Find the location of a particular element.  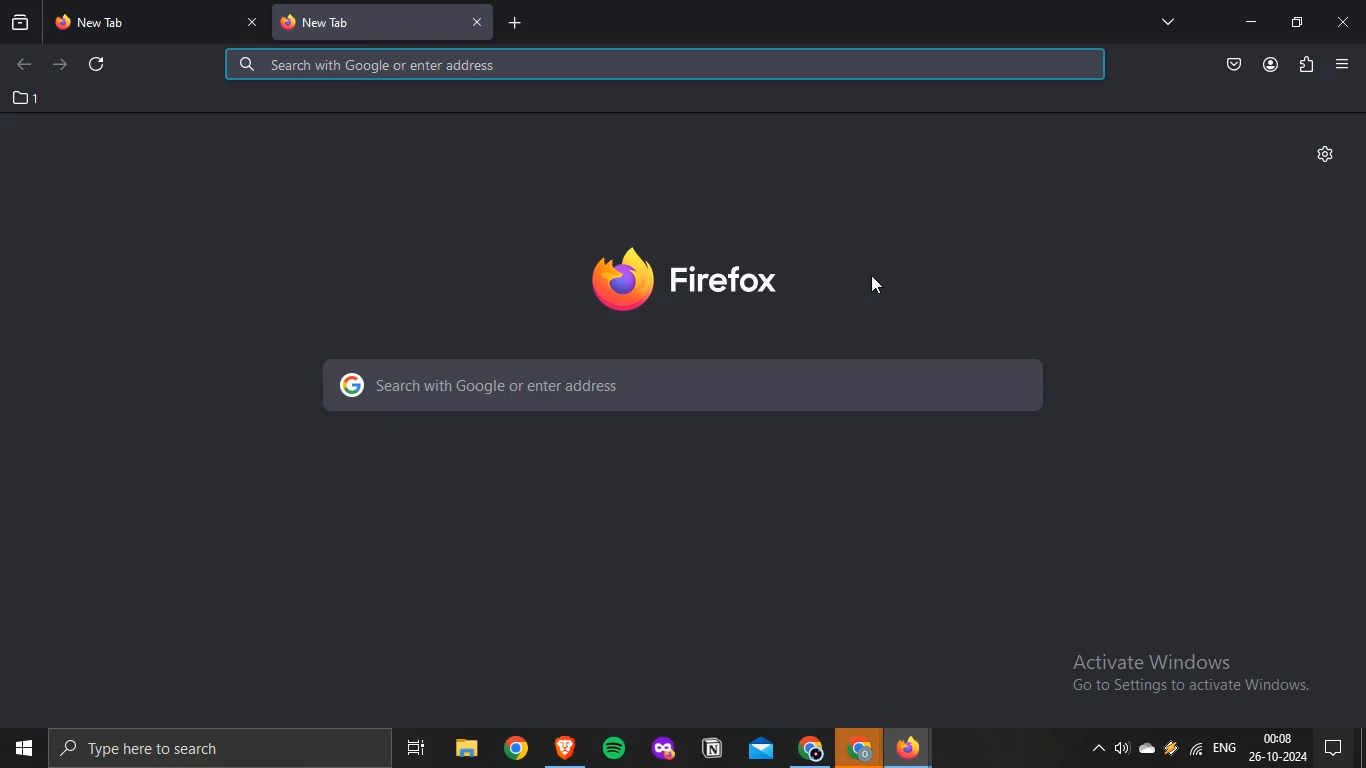

eng is located at coordinates (1228, 753).